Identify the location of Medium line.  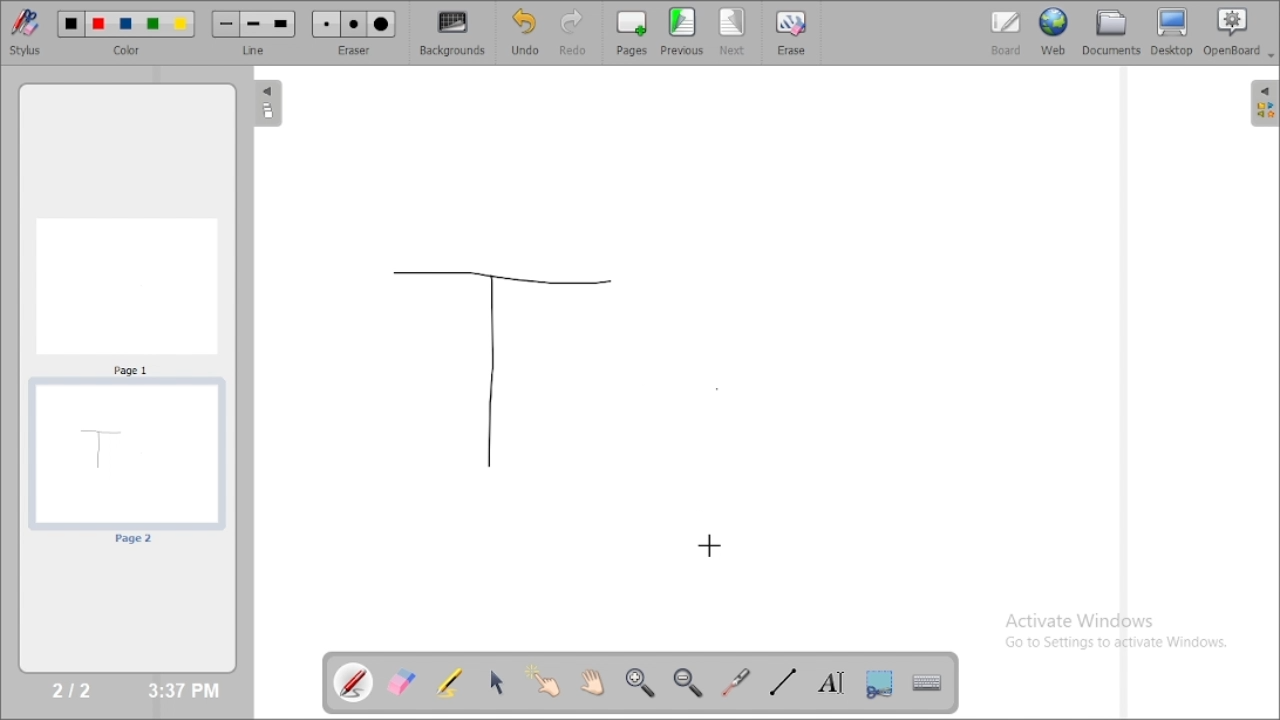
(255, 24).